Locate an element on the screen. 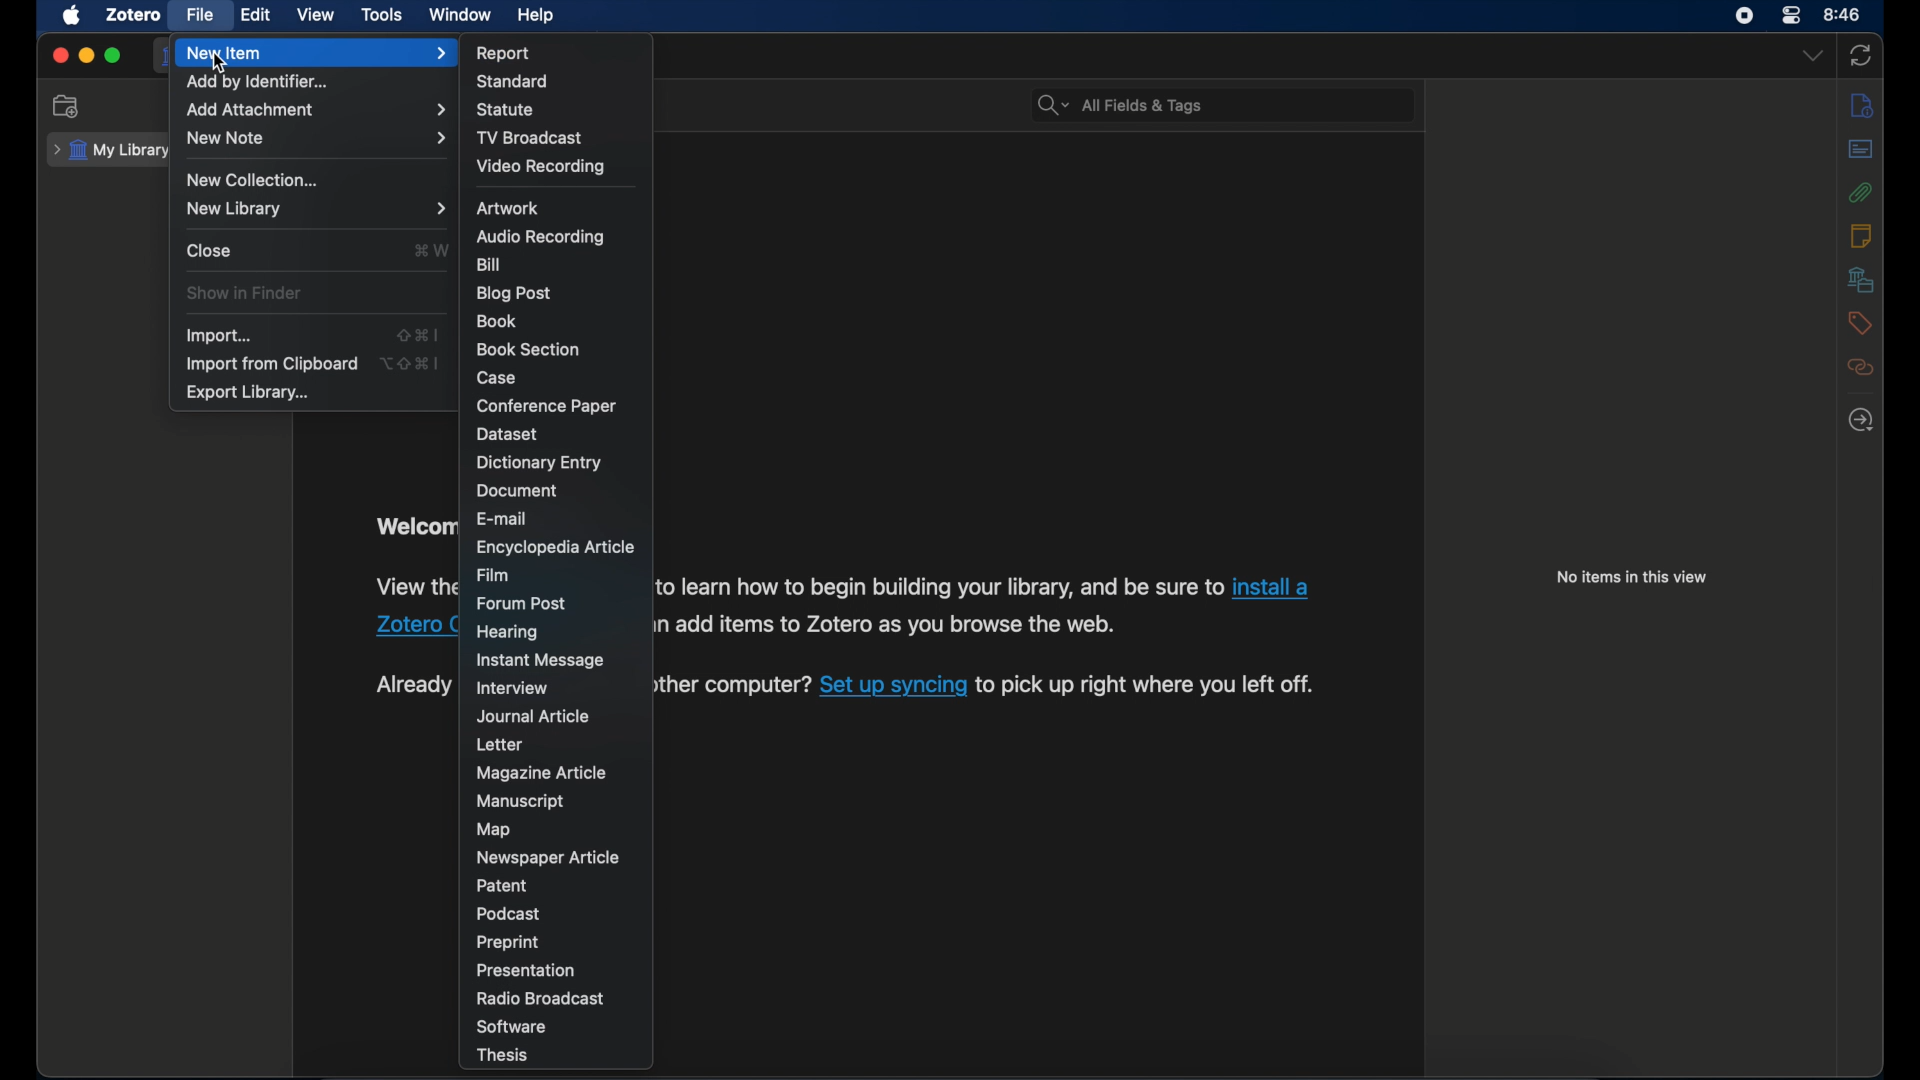  audio recording is located at coordinates (539, 237).